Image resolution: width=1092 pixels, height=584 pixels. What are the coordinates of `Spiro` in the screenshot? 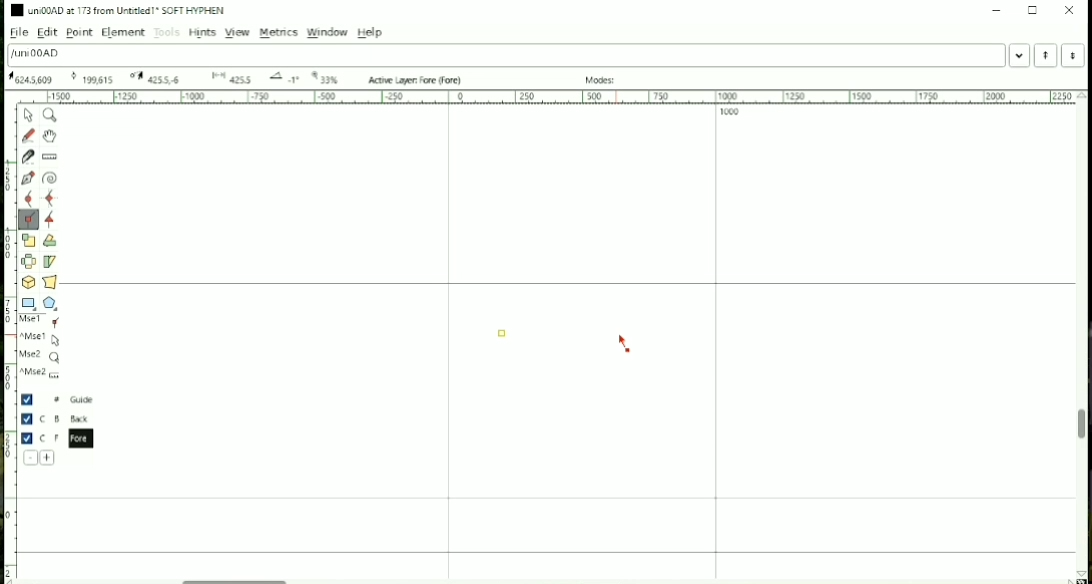 It's located at (51, 178).